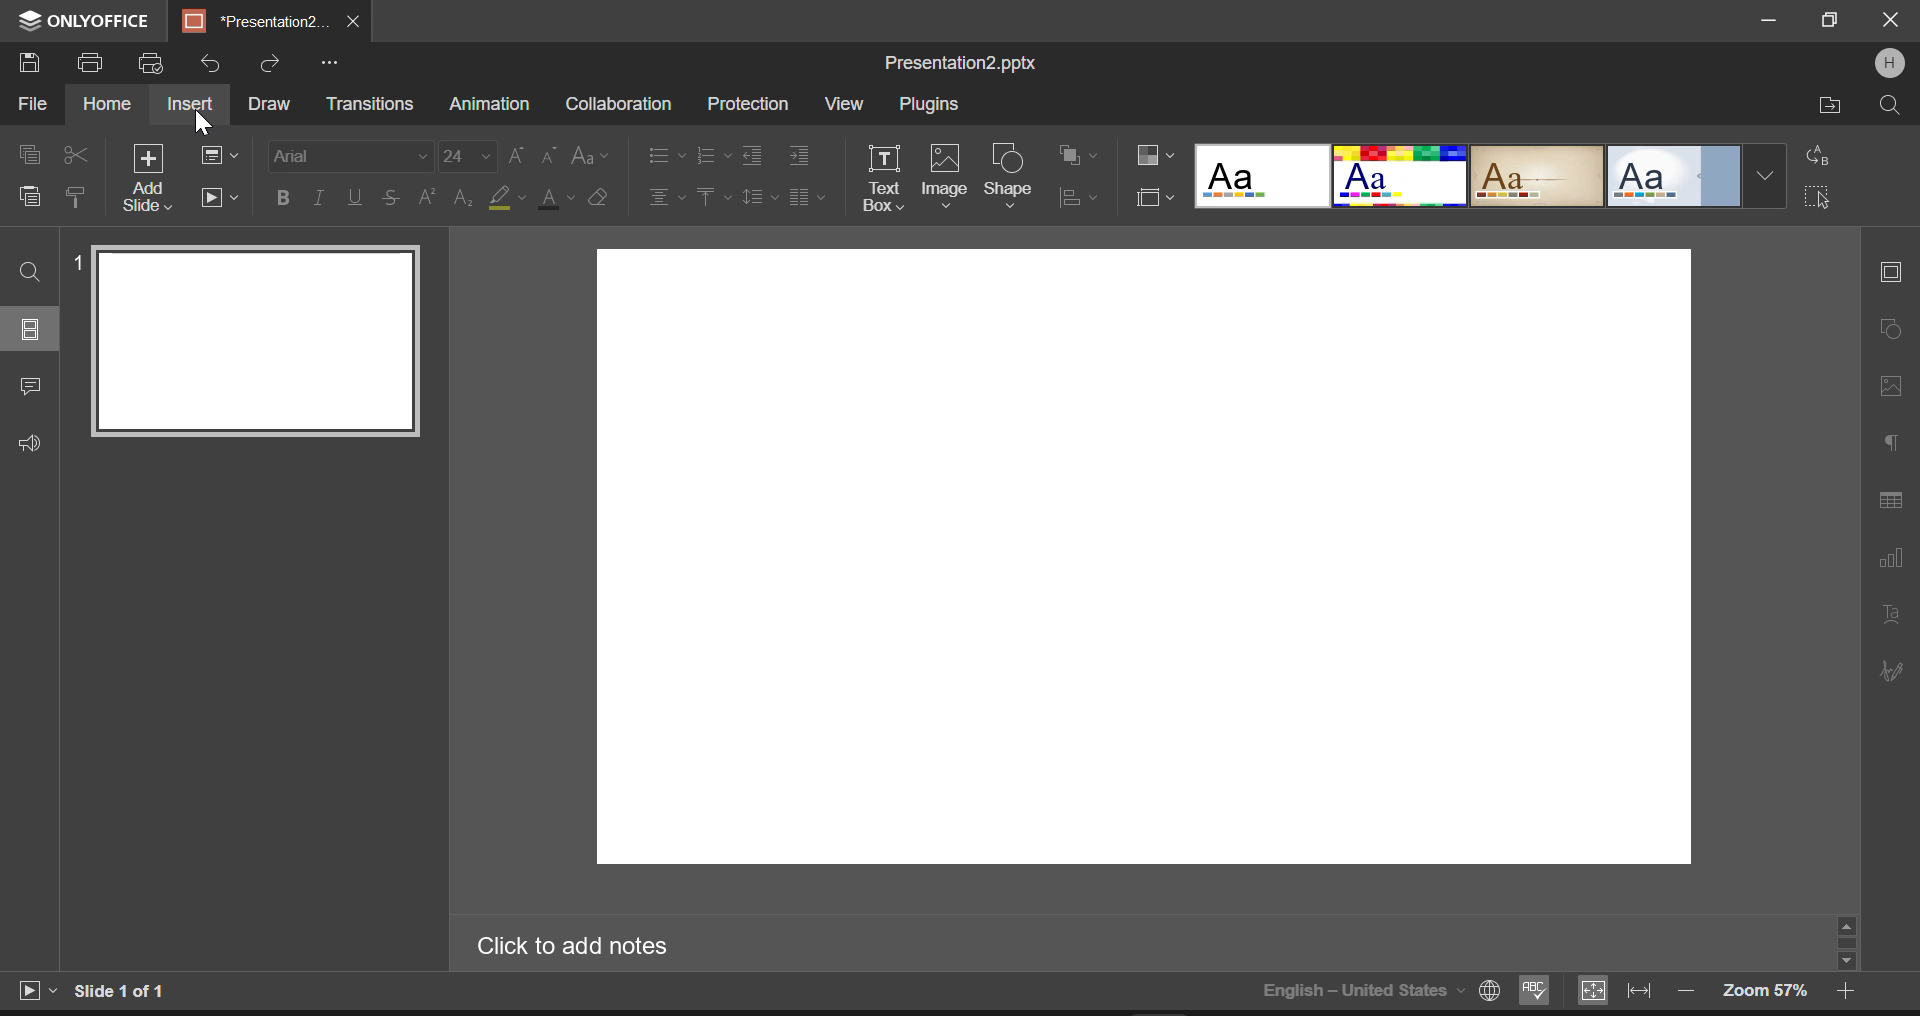  I want to click on Transitions, so click(372, 104).